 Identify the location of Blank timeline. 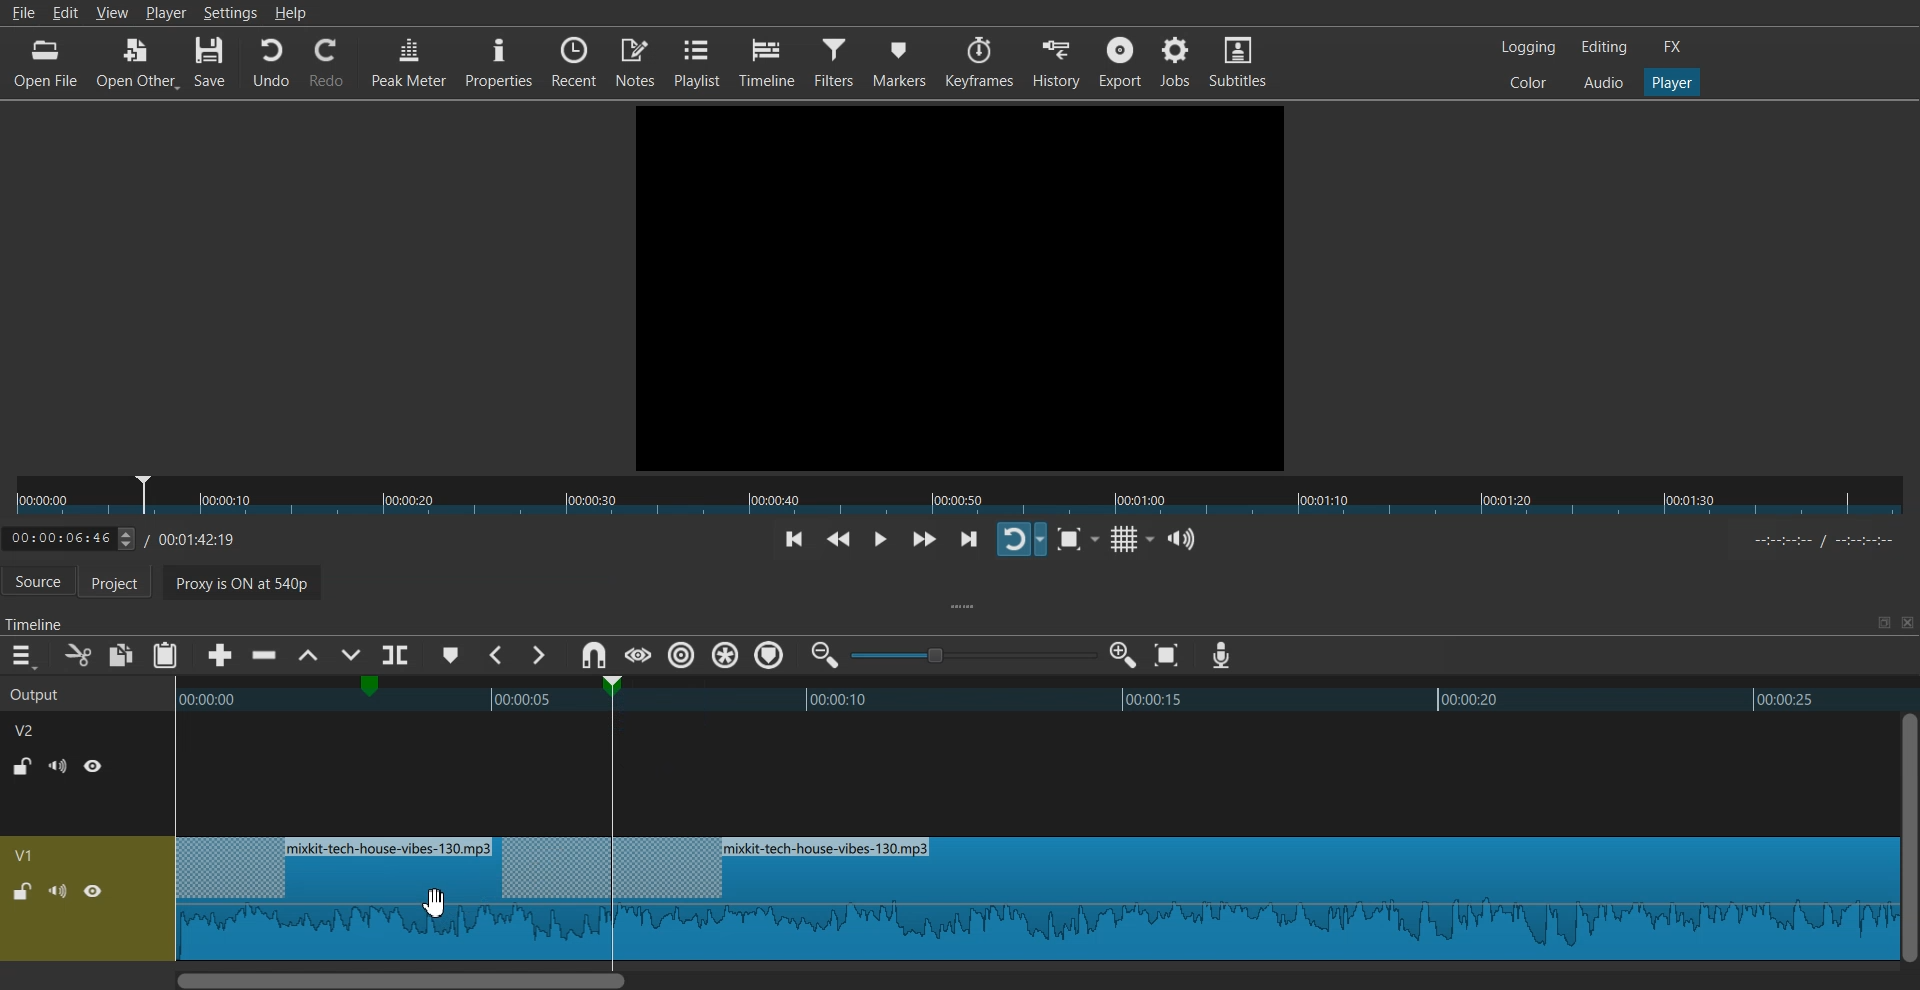
(1032, 775).